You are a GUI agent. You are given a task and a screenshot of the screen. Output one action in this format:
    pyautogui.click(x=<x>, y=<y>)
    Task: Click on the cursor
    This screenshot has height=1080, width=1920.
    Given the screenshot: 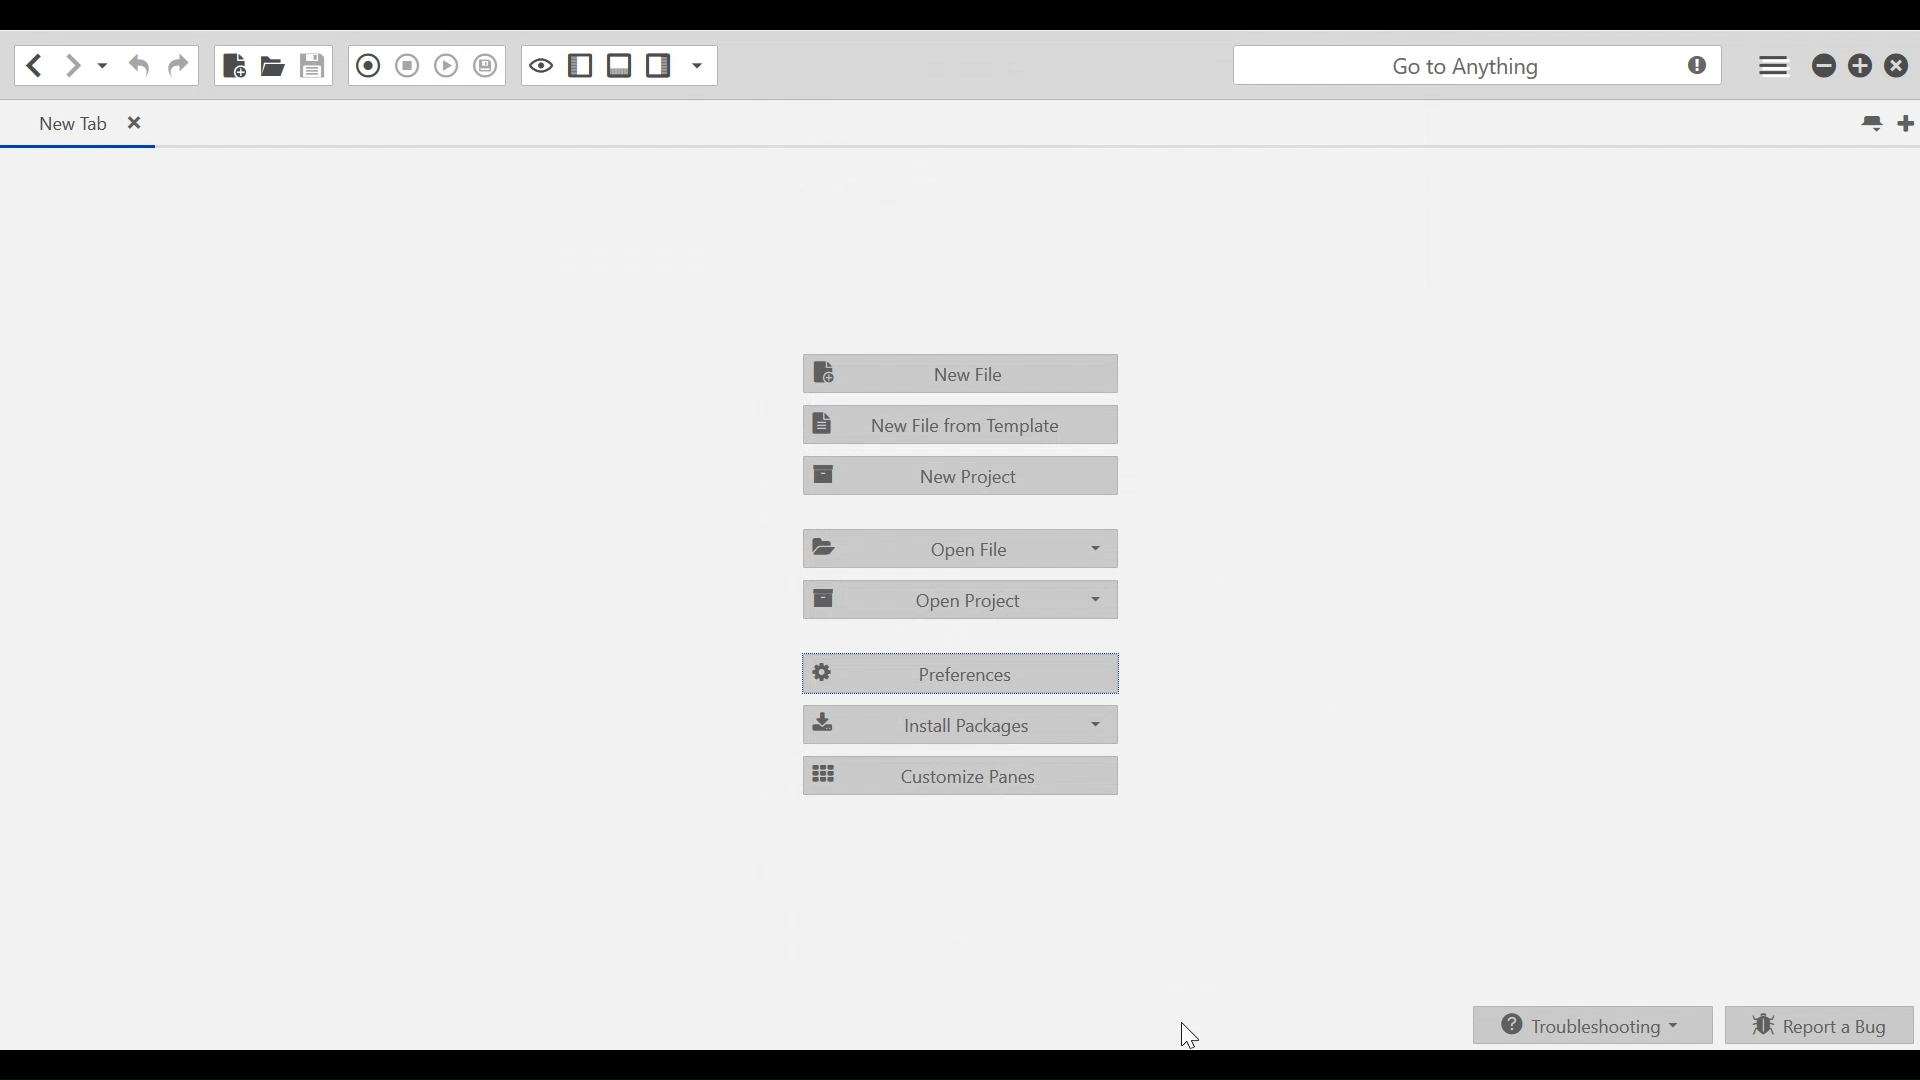 What is the action you would take?
    pyautogui.click(x=1192, y=1035)
    